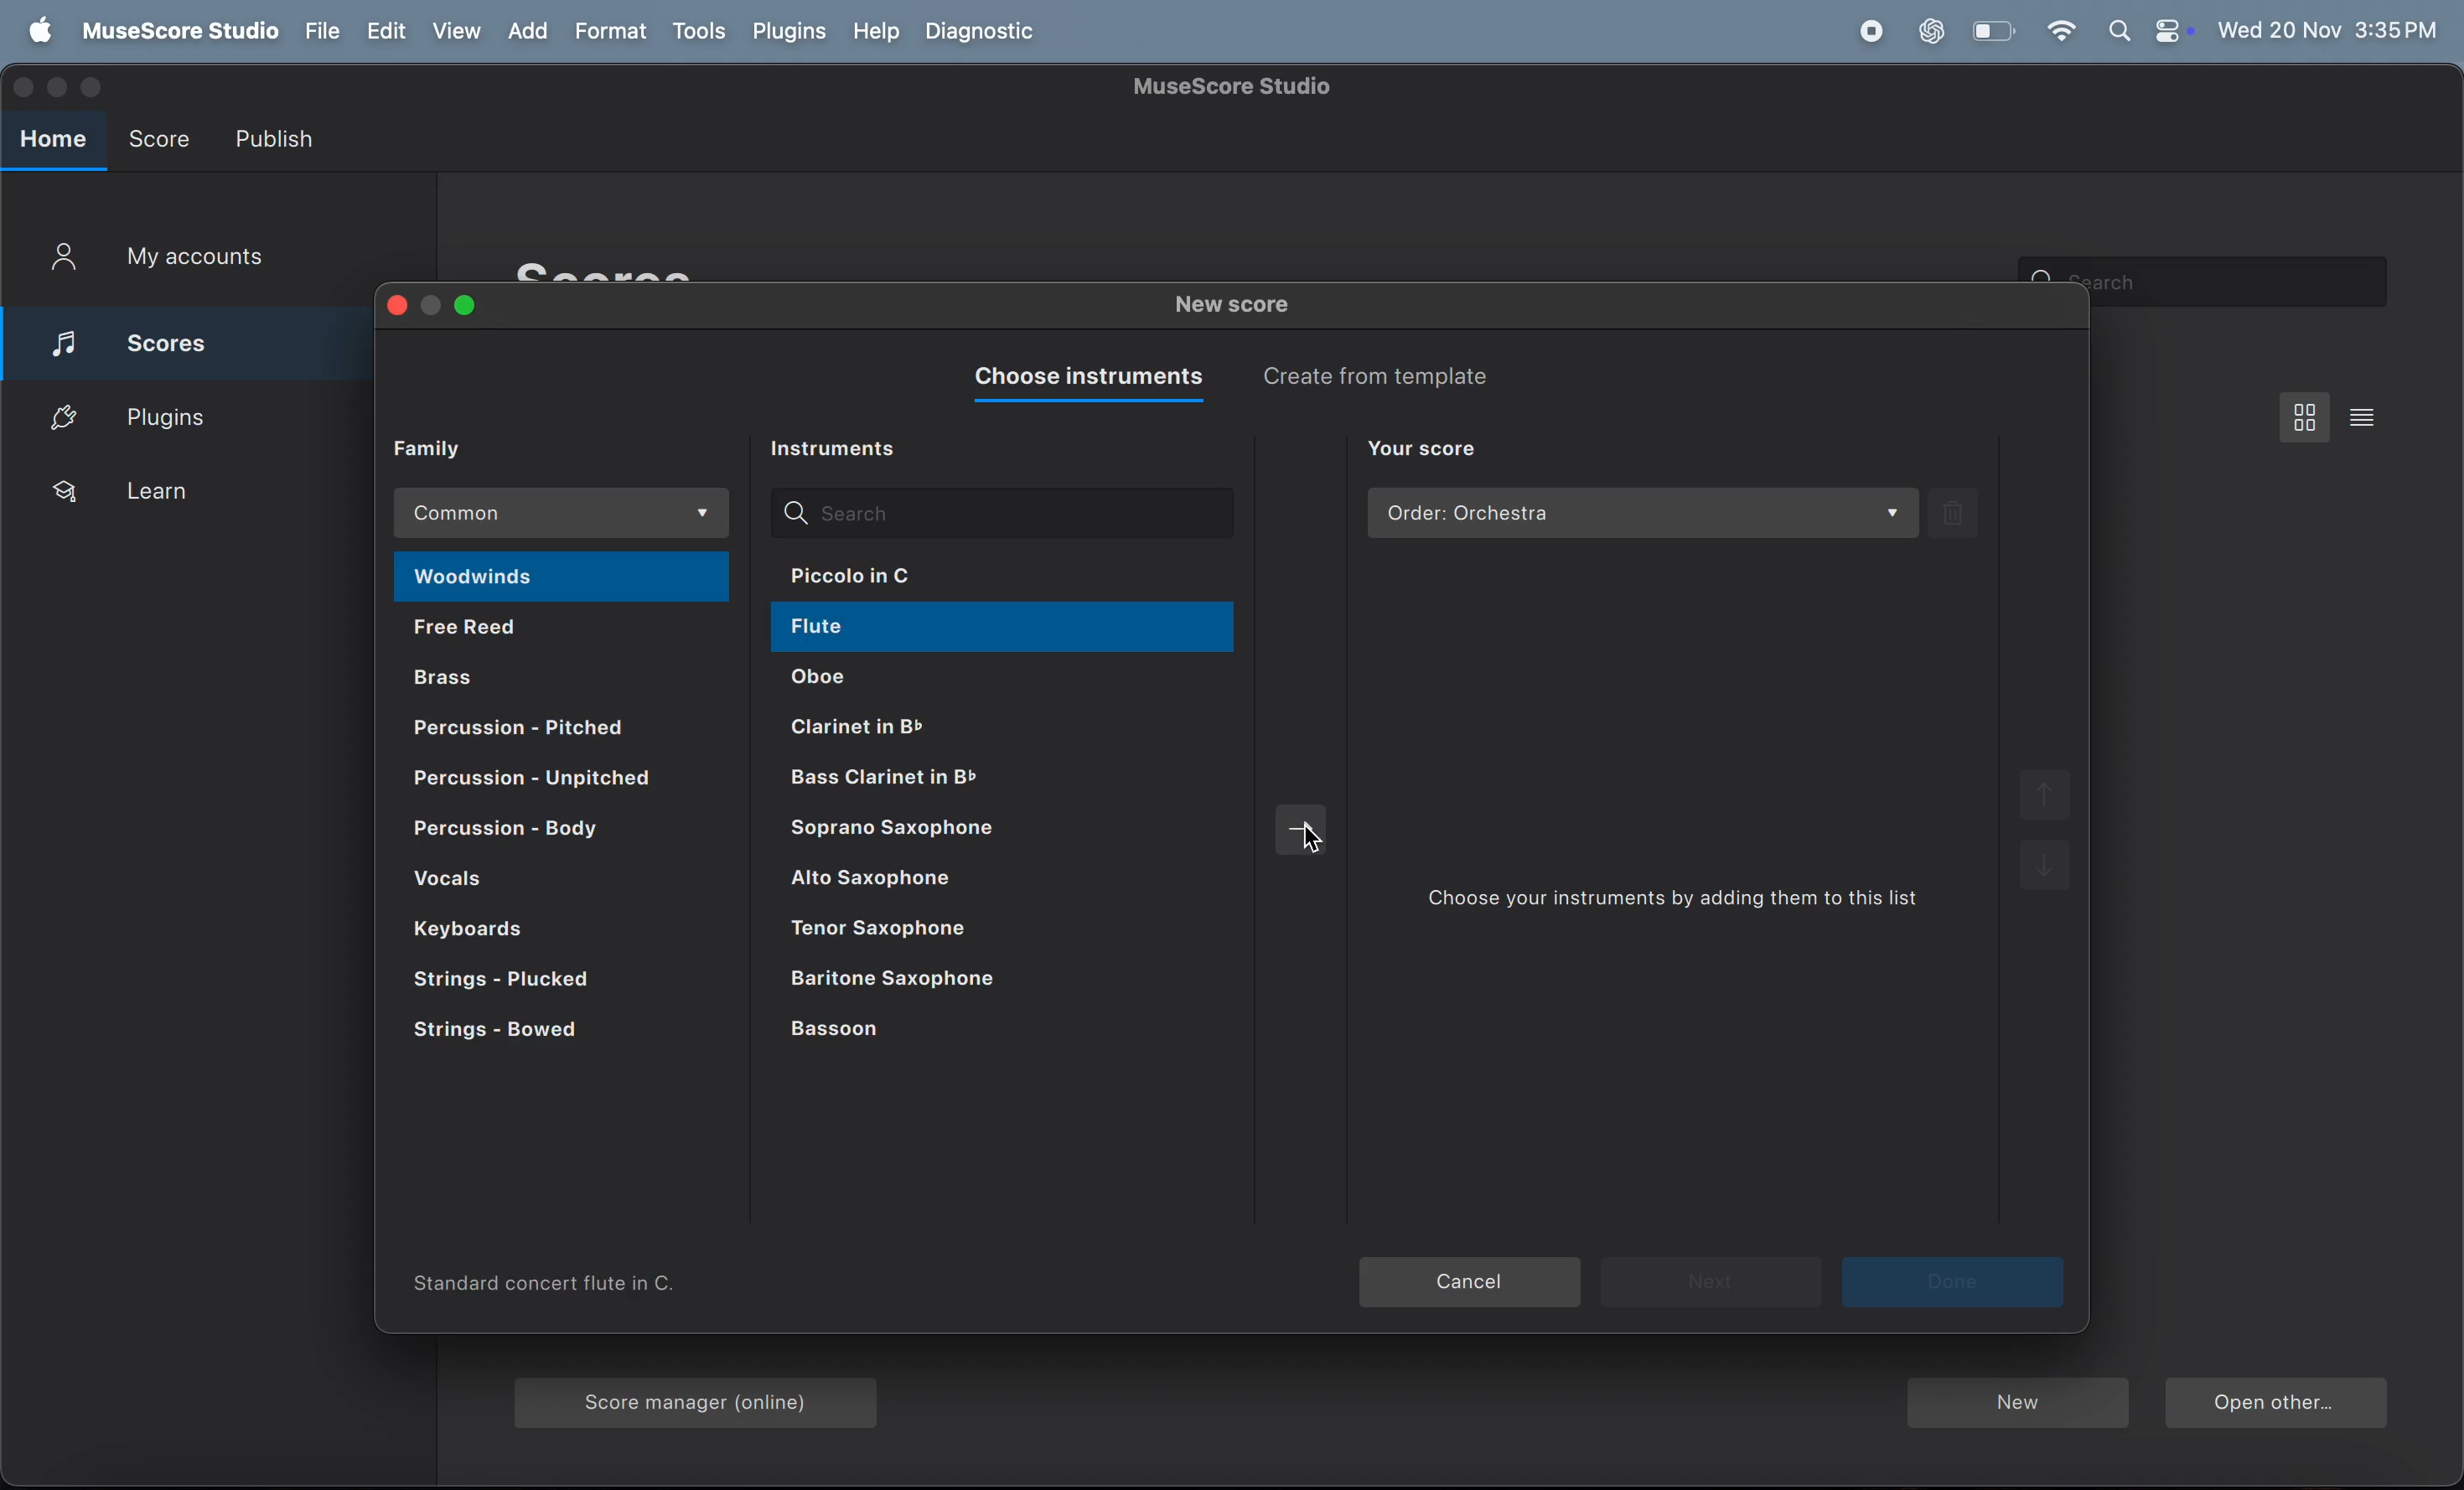 The width and height of the screenshot is (2464, 1490). I want to click on new score, so click(1239, 308).